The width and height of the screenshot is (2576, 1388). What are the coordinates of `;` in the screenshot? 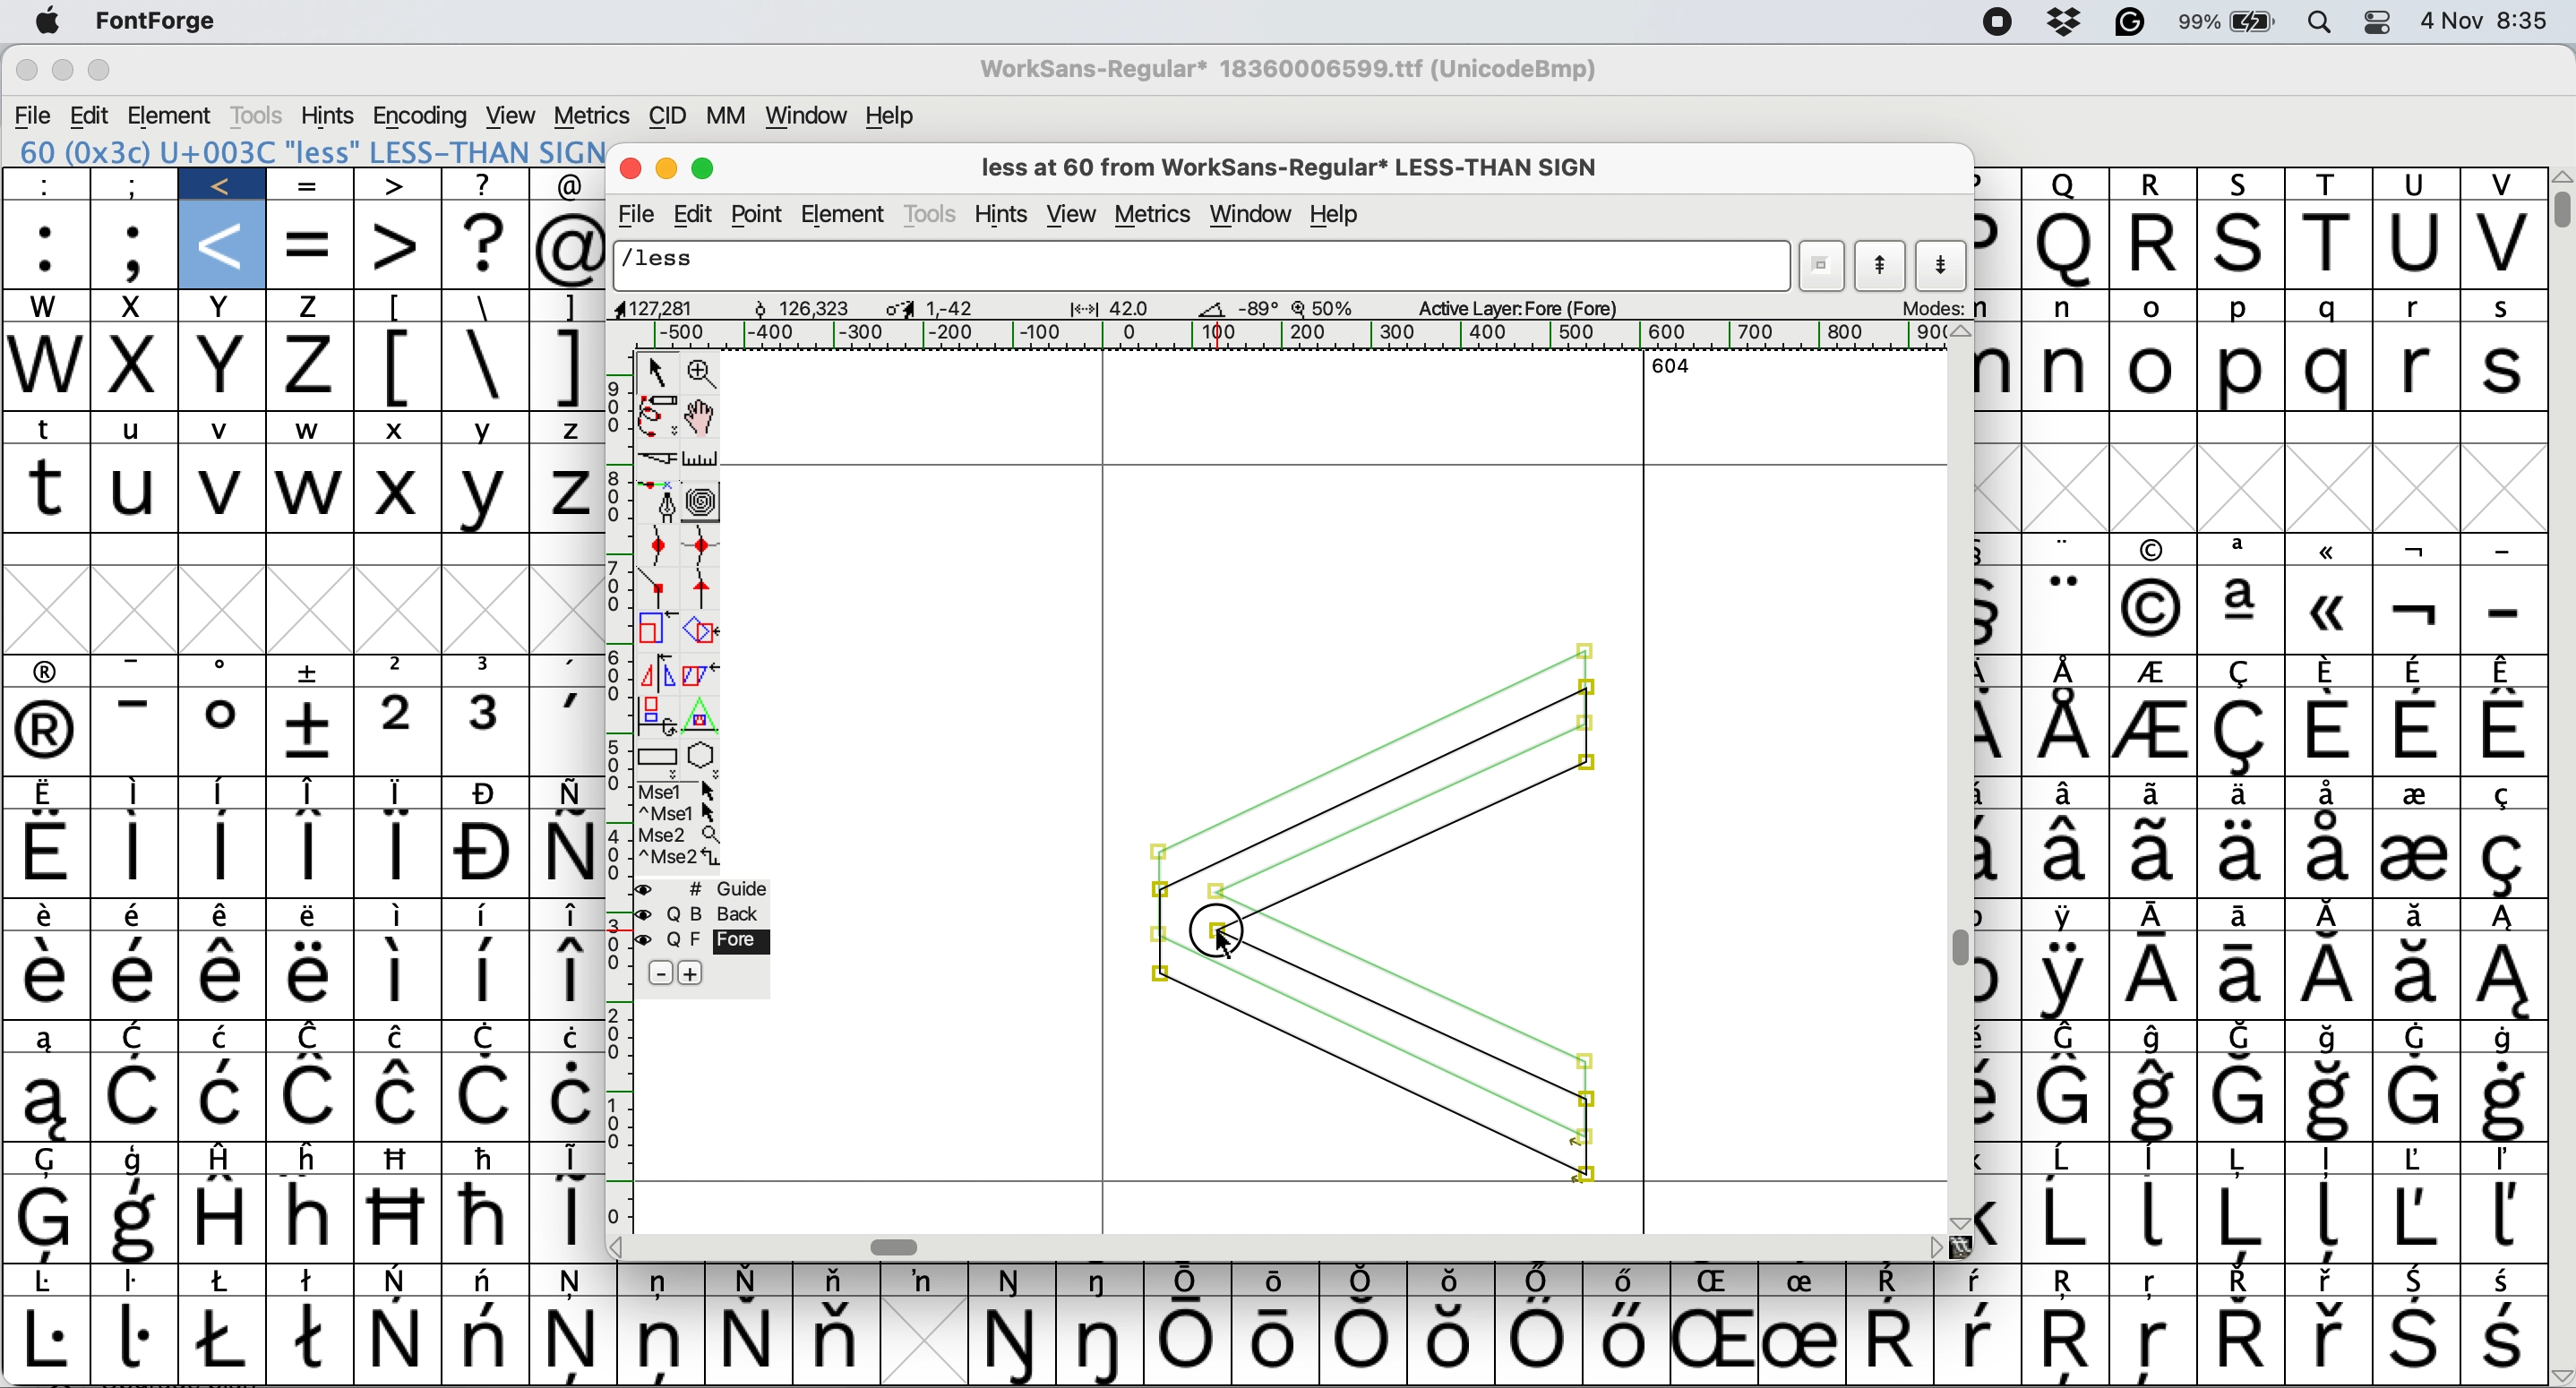 It's located at (134, 185).